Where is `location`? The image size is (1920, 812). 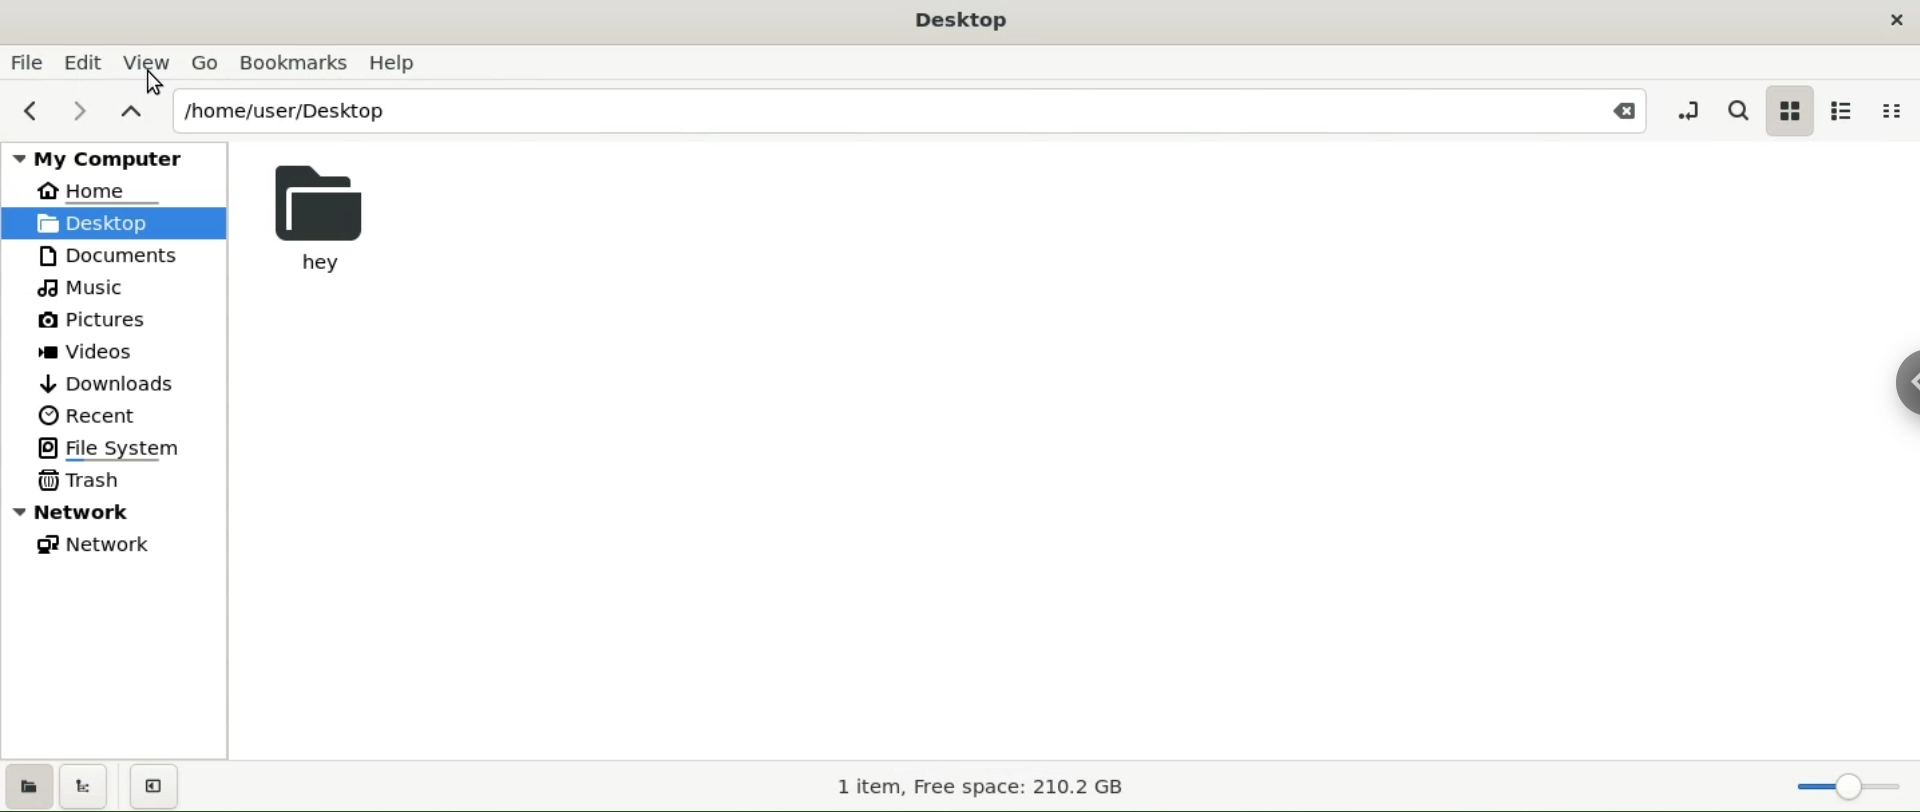
location is located at coordinates (876, 111).